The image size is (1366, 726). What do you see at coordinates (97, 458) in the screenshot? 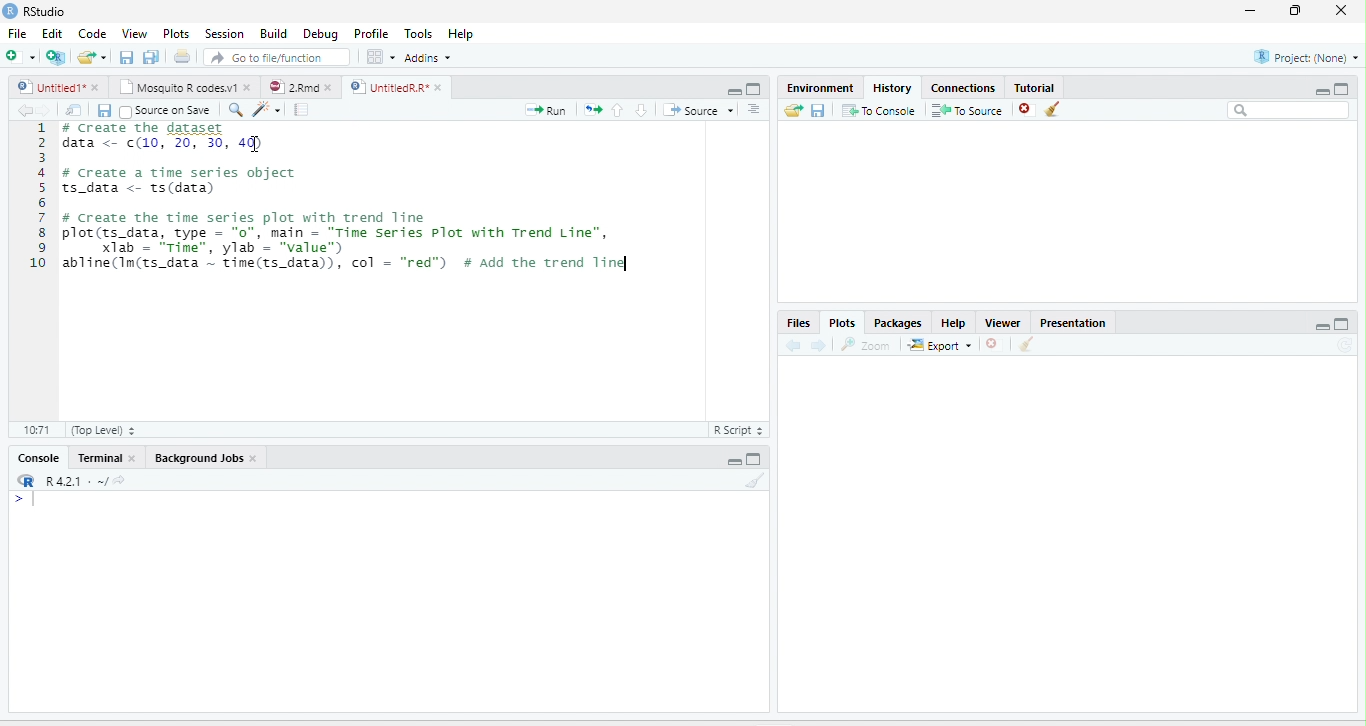
I see `Terminal` at bounding box center [97, 458].